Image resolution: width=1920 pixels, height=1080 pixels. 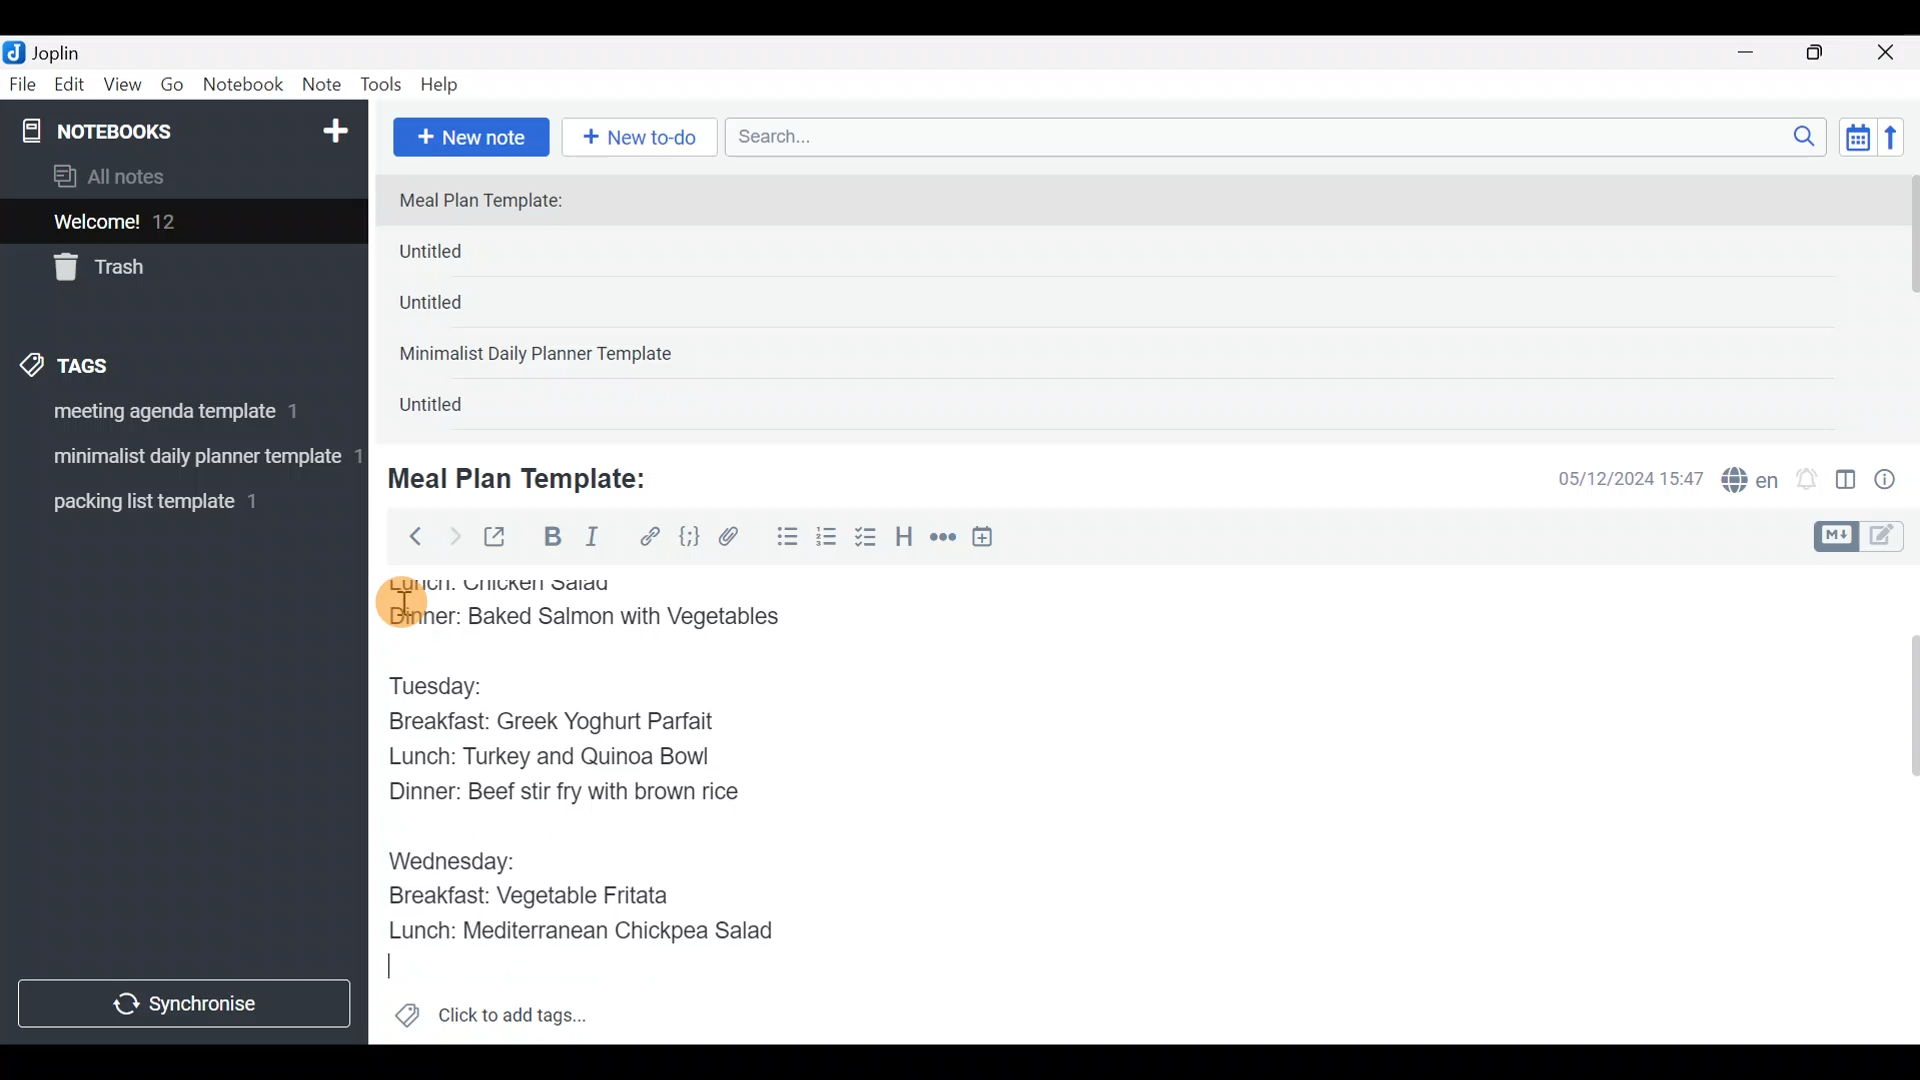 I want to click on Toggle external editing, so click(x=502, y=538).